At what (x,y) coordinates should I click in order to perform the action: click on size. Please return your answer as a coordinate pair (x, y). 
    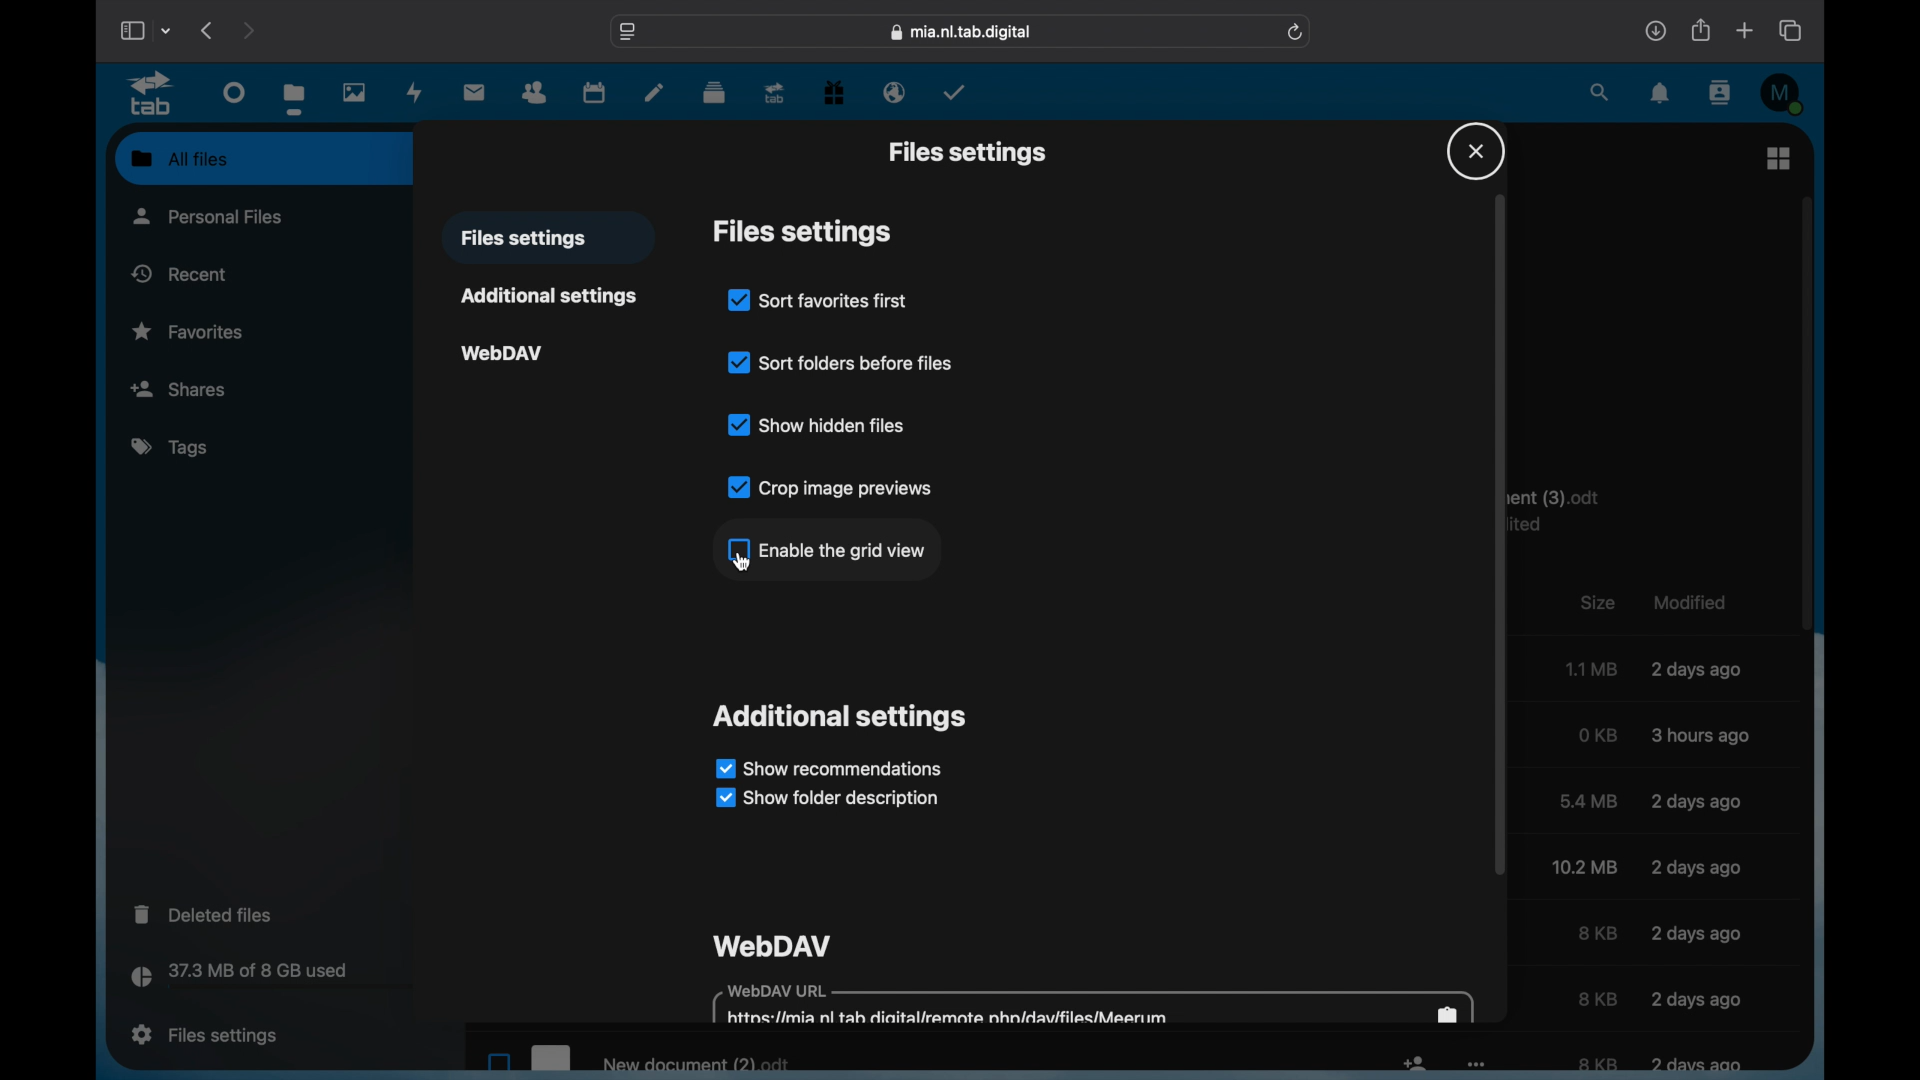
    Looking at the image, I should click on (1589, 801).